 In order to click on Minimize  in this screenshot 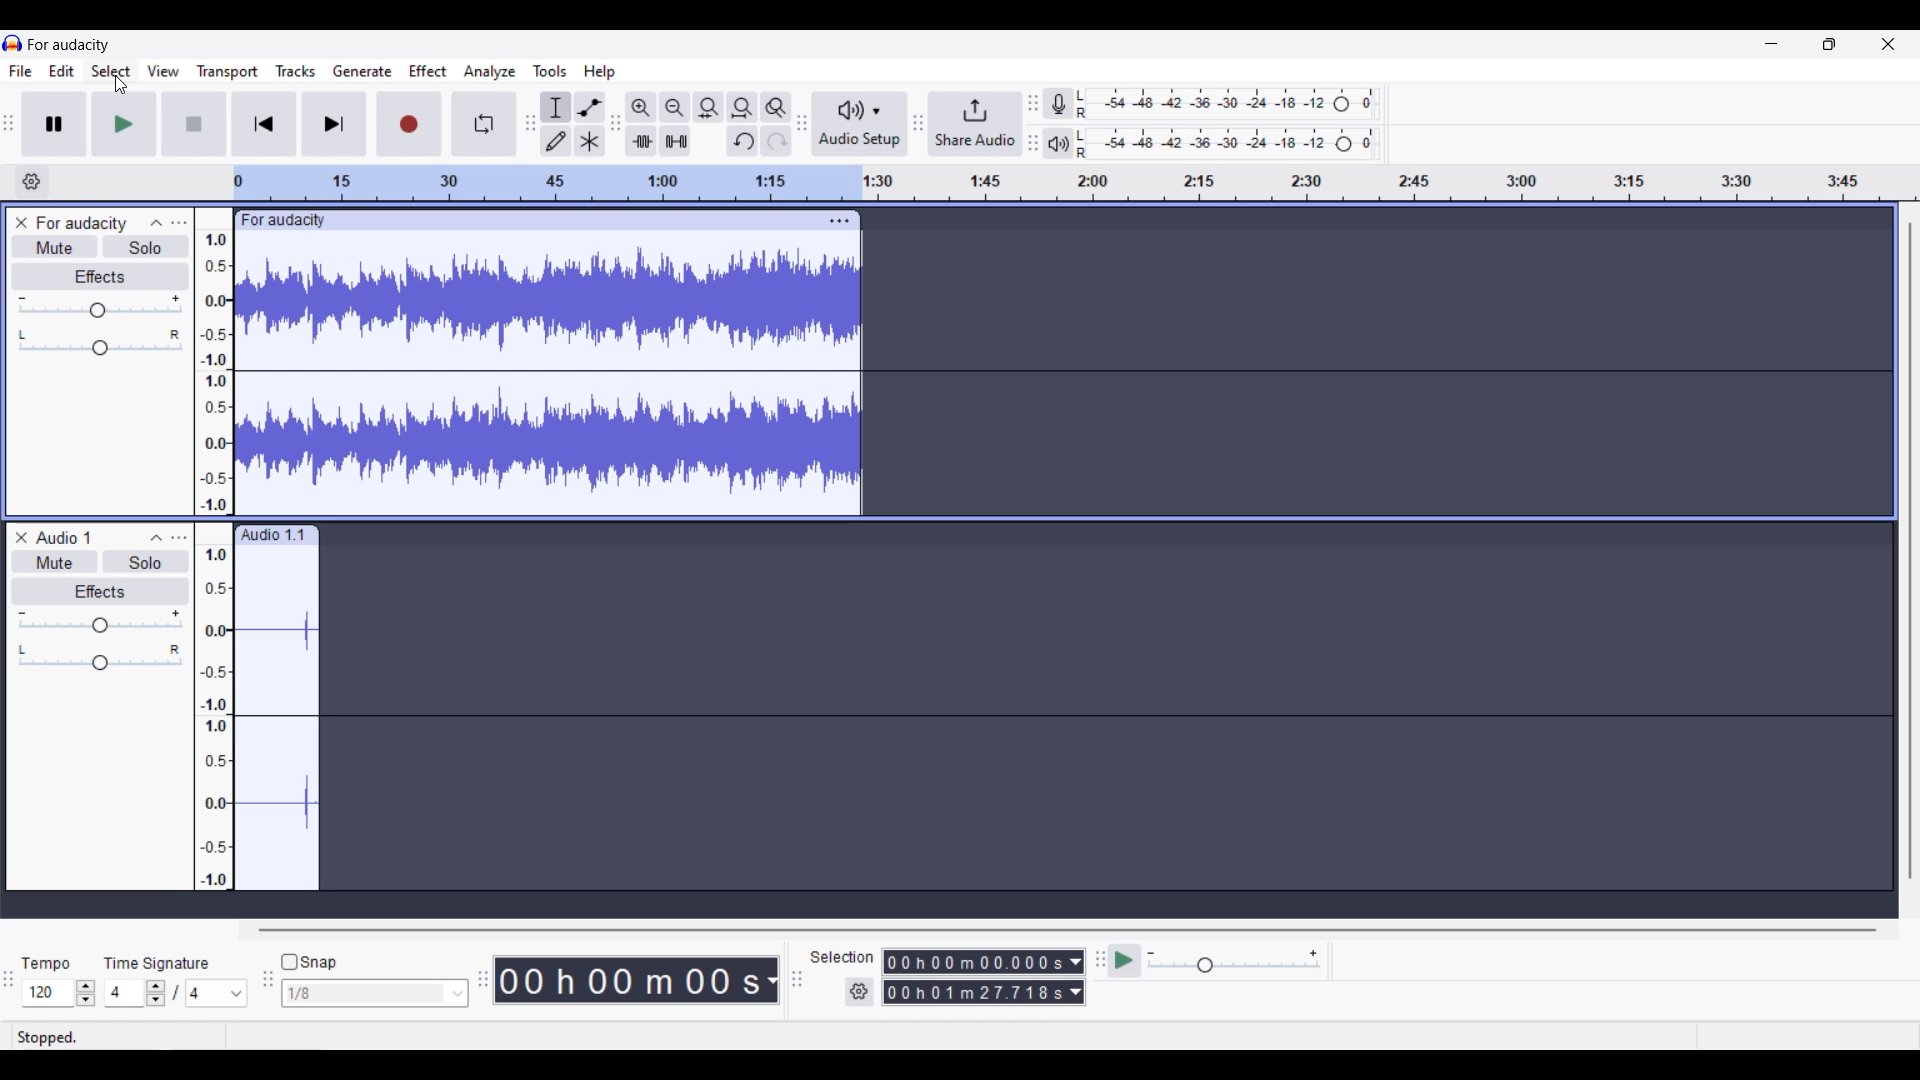, I will do `click(1772, 43)`.